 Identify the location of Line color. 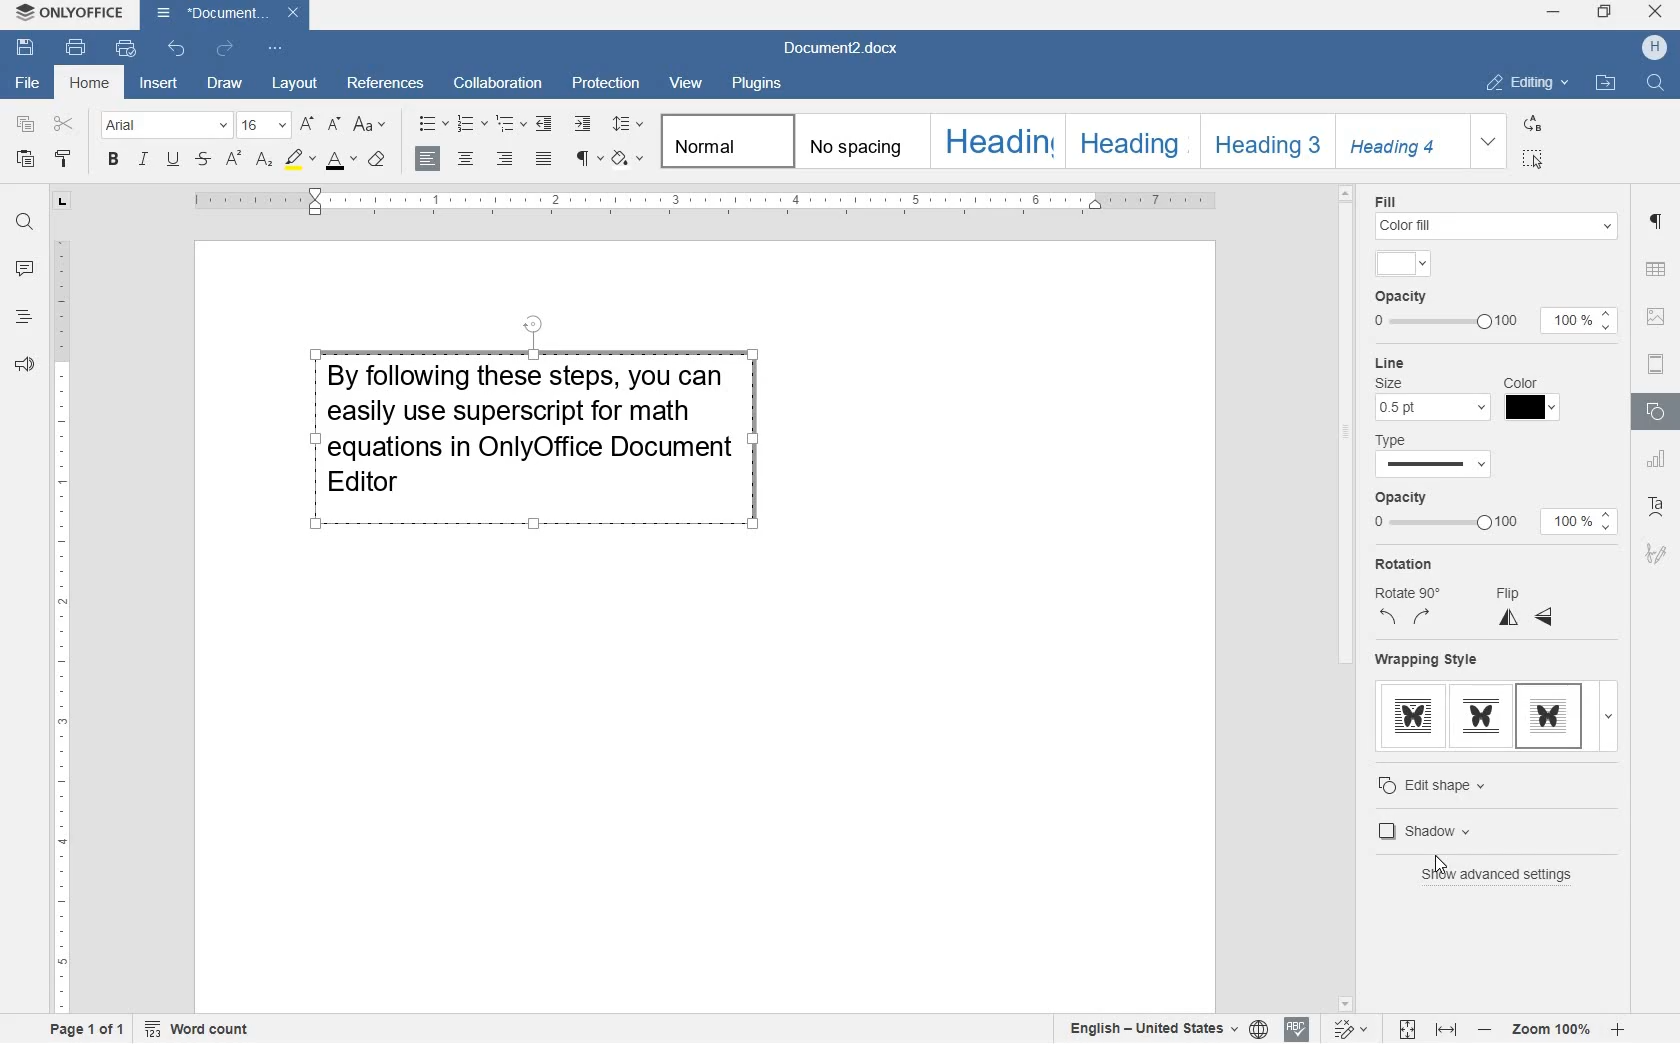
(1533, 400).